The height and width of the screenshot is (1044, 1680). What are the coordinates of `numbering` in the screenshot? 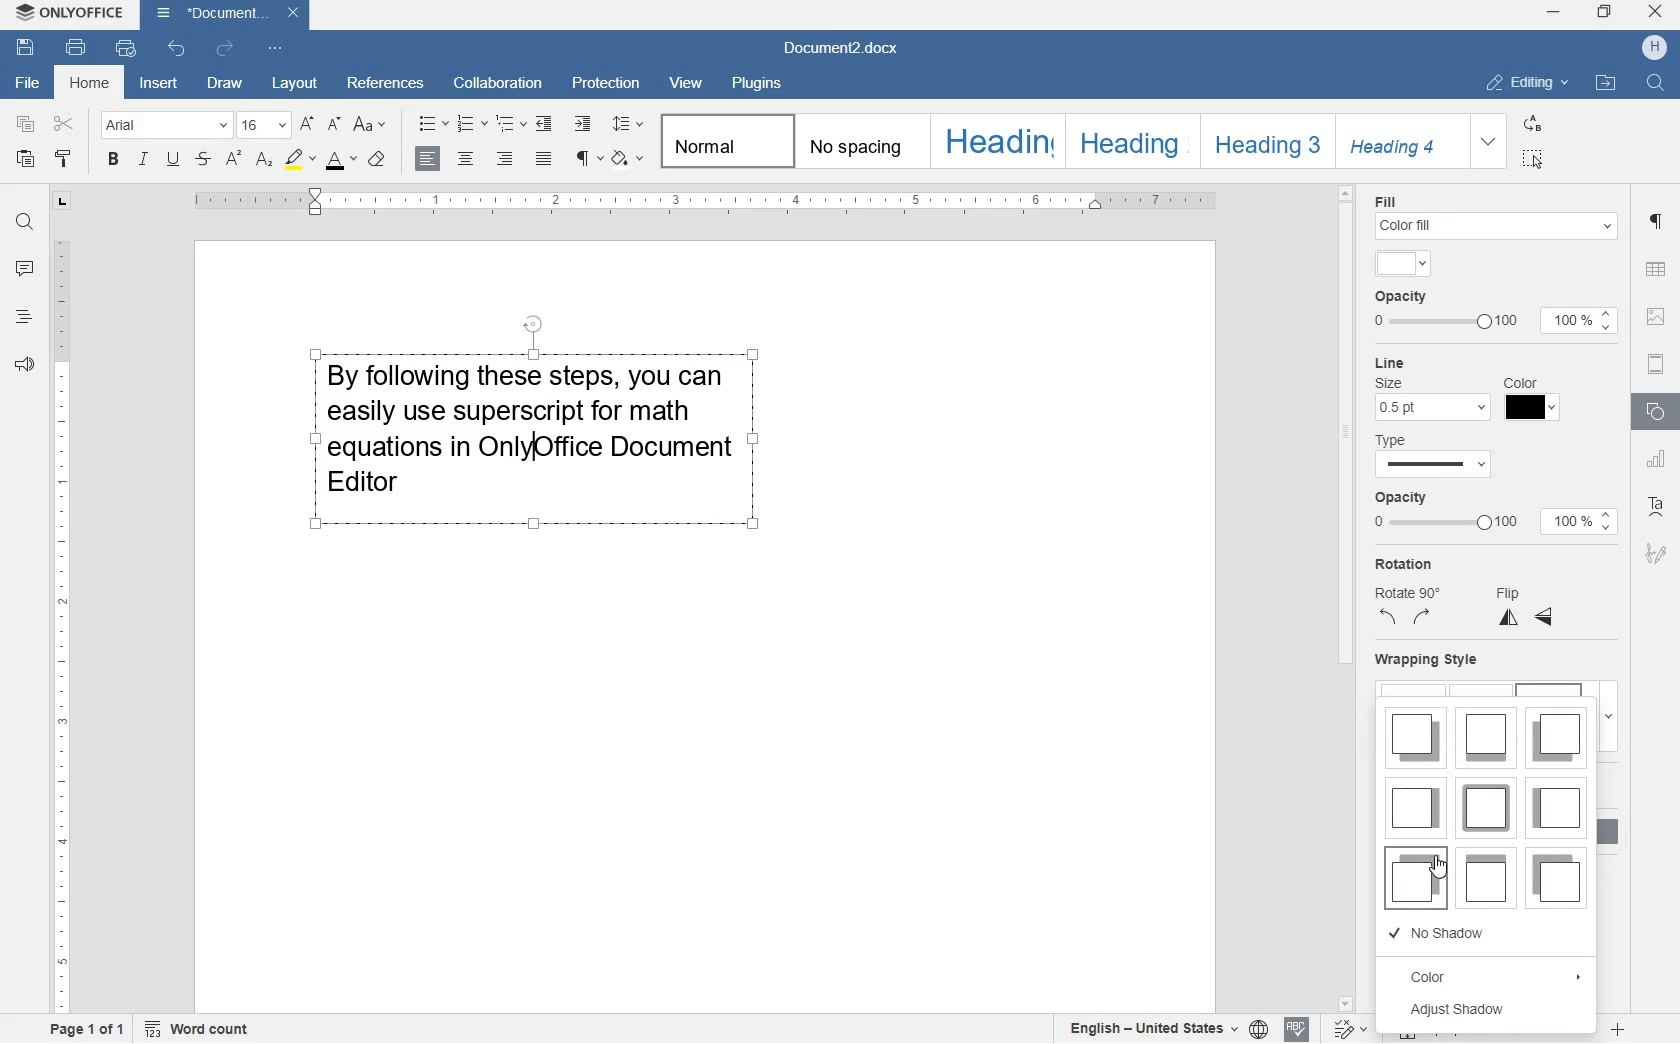 It's located at (474, 123).